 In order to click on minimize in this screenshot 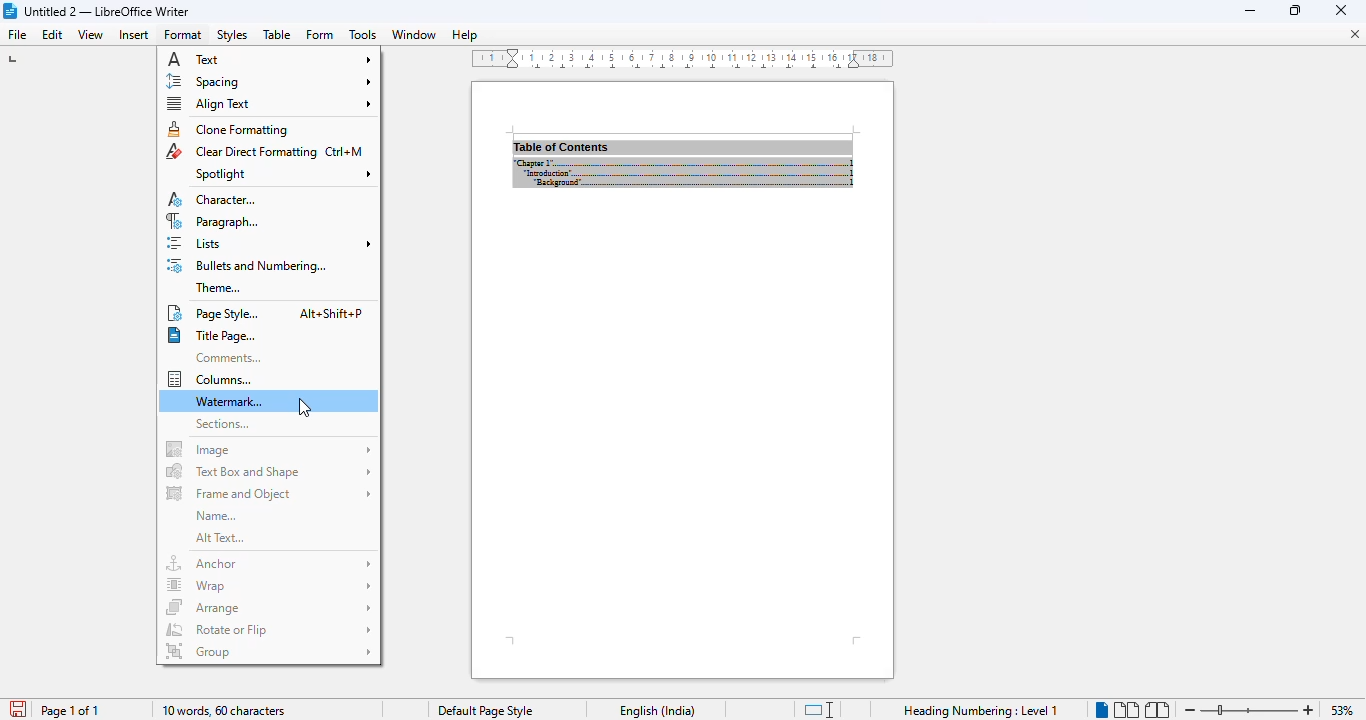, I will do `click(1251, 10)`.